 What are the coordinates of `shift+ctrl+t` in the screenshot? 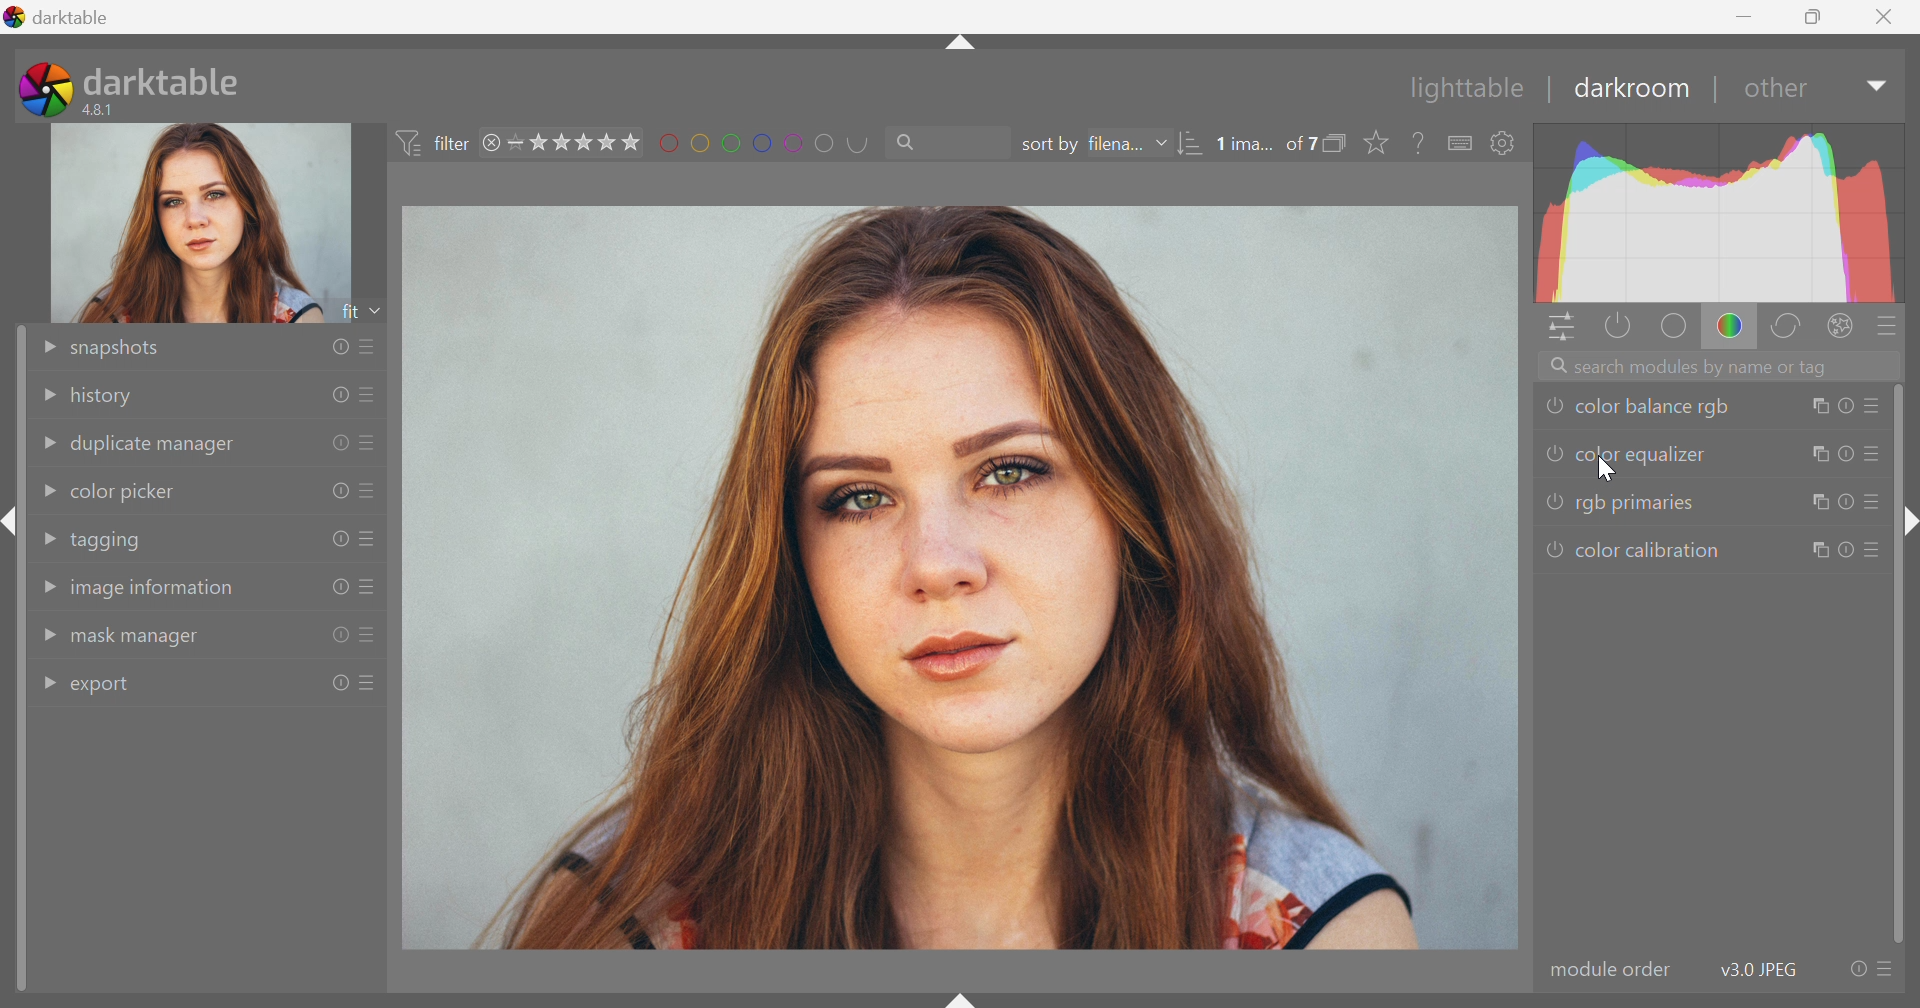 It's located at (957, 48).